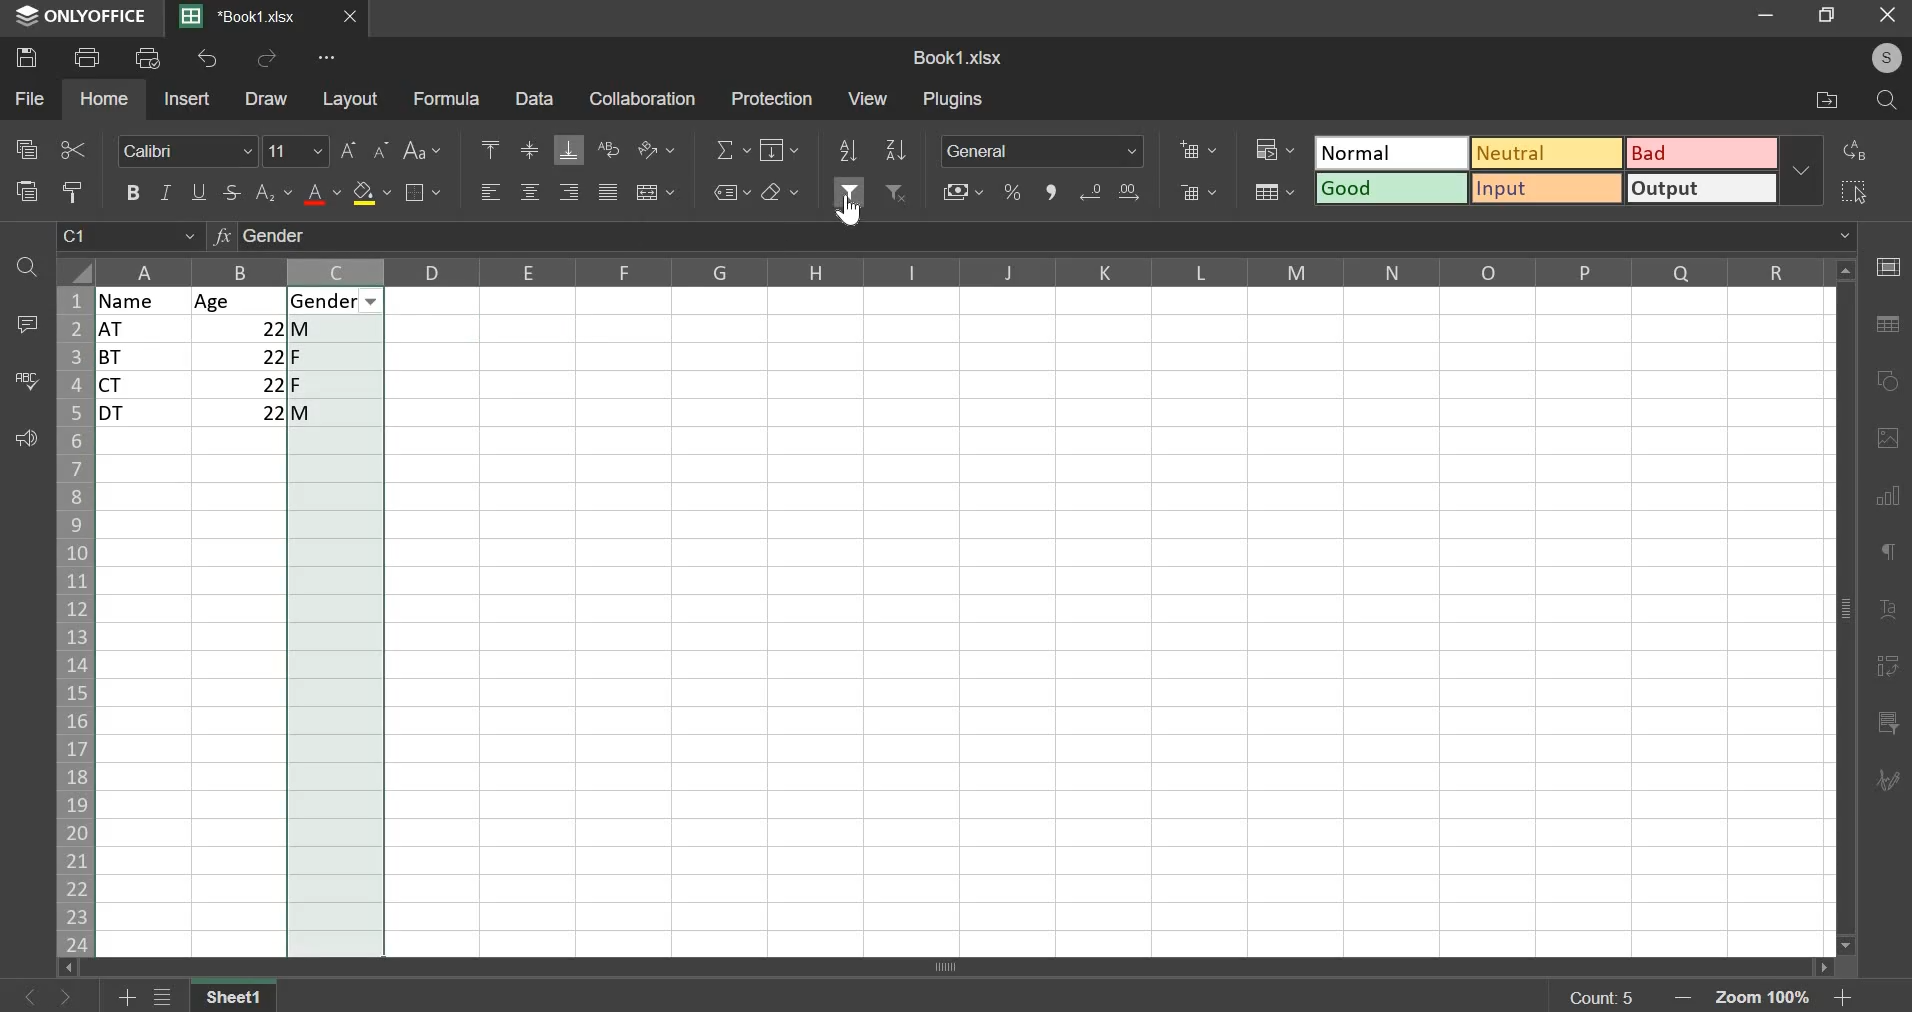  I want to click on paste, so click(25, 192).